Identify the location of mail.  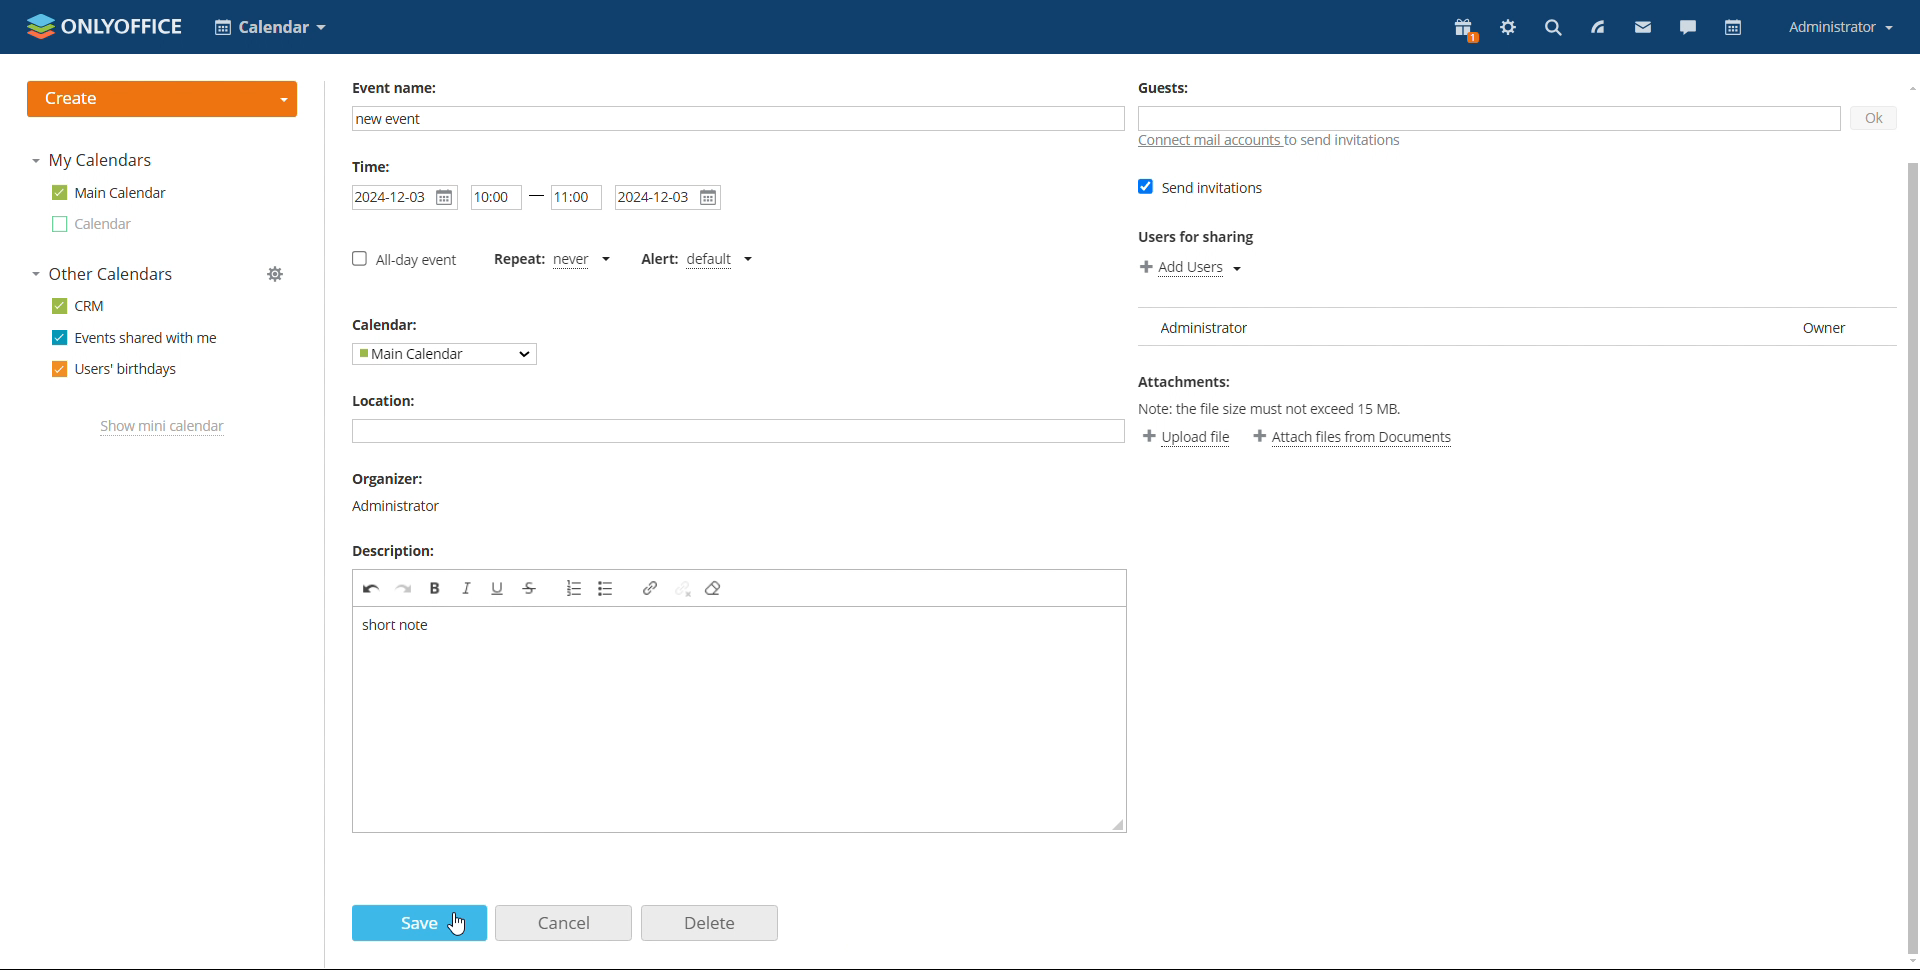
(1644, 27).